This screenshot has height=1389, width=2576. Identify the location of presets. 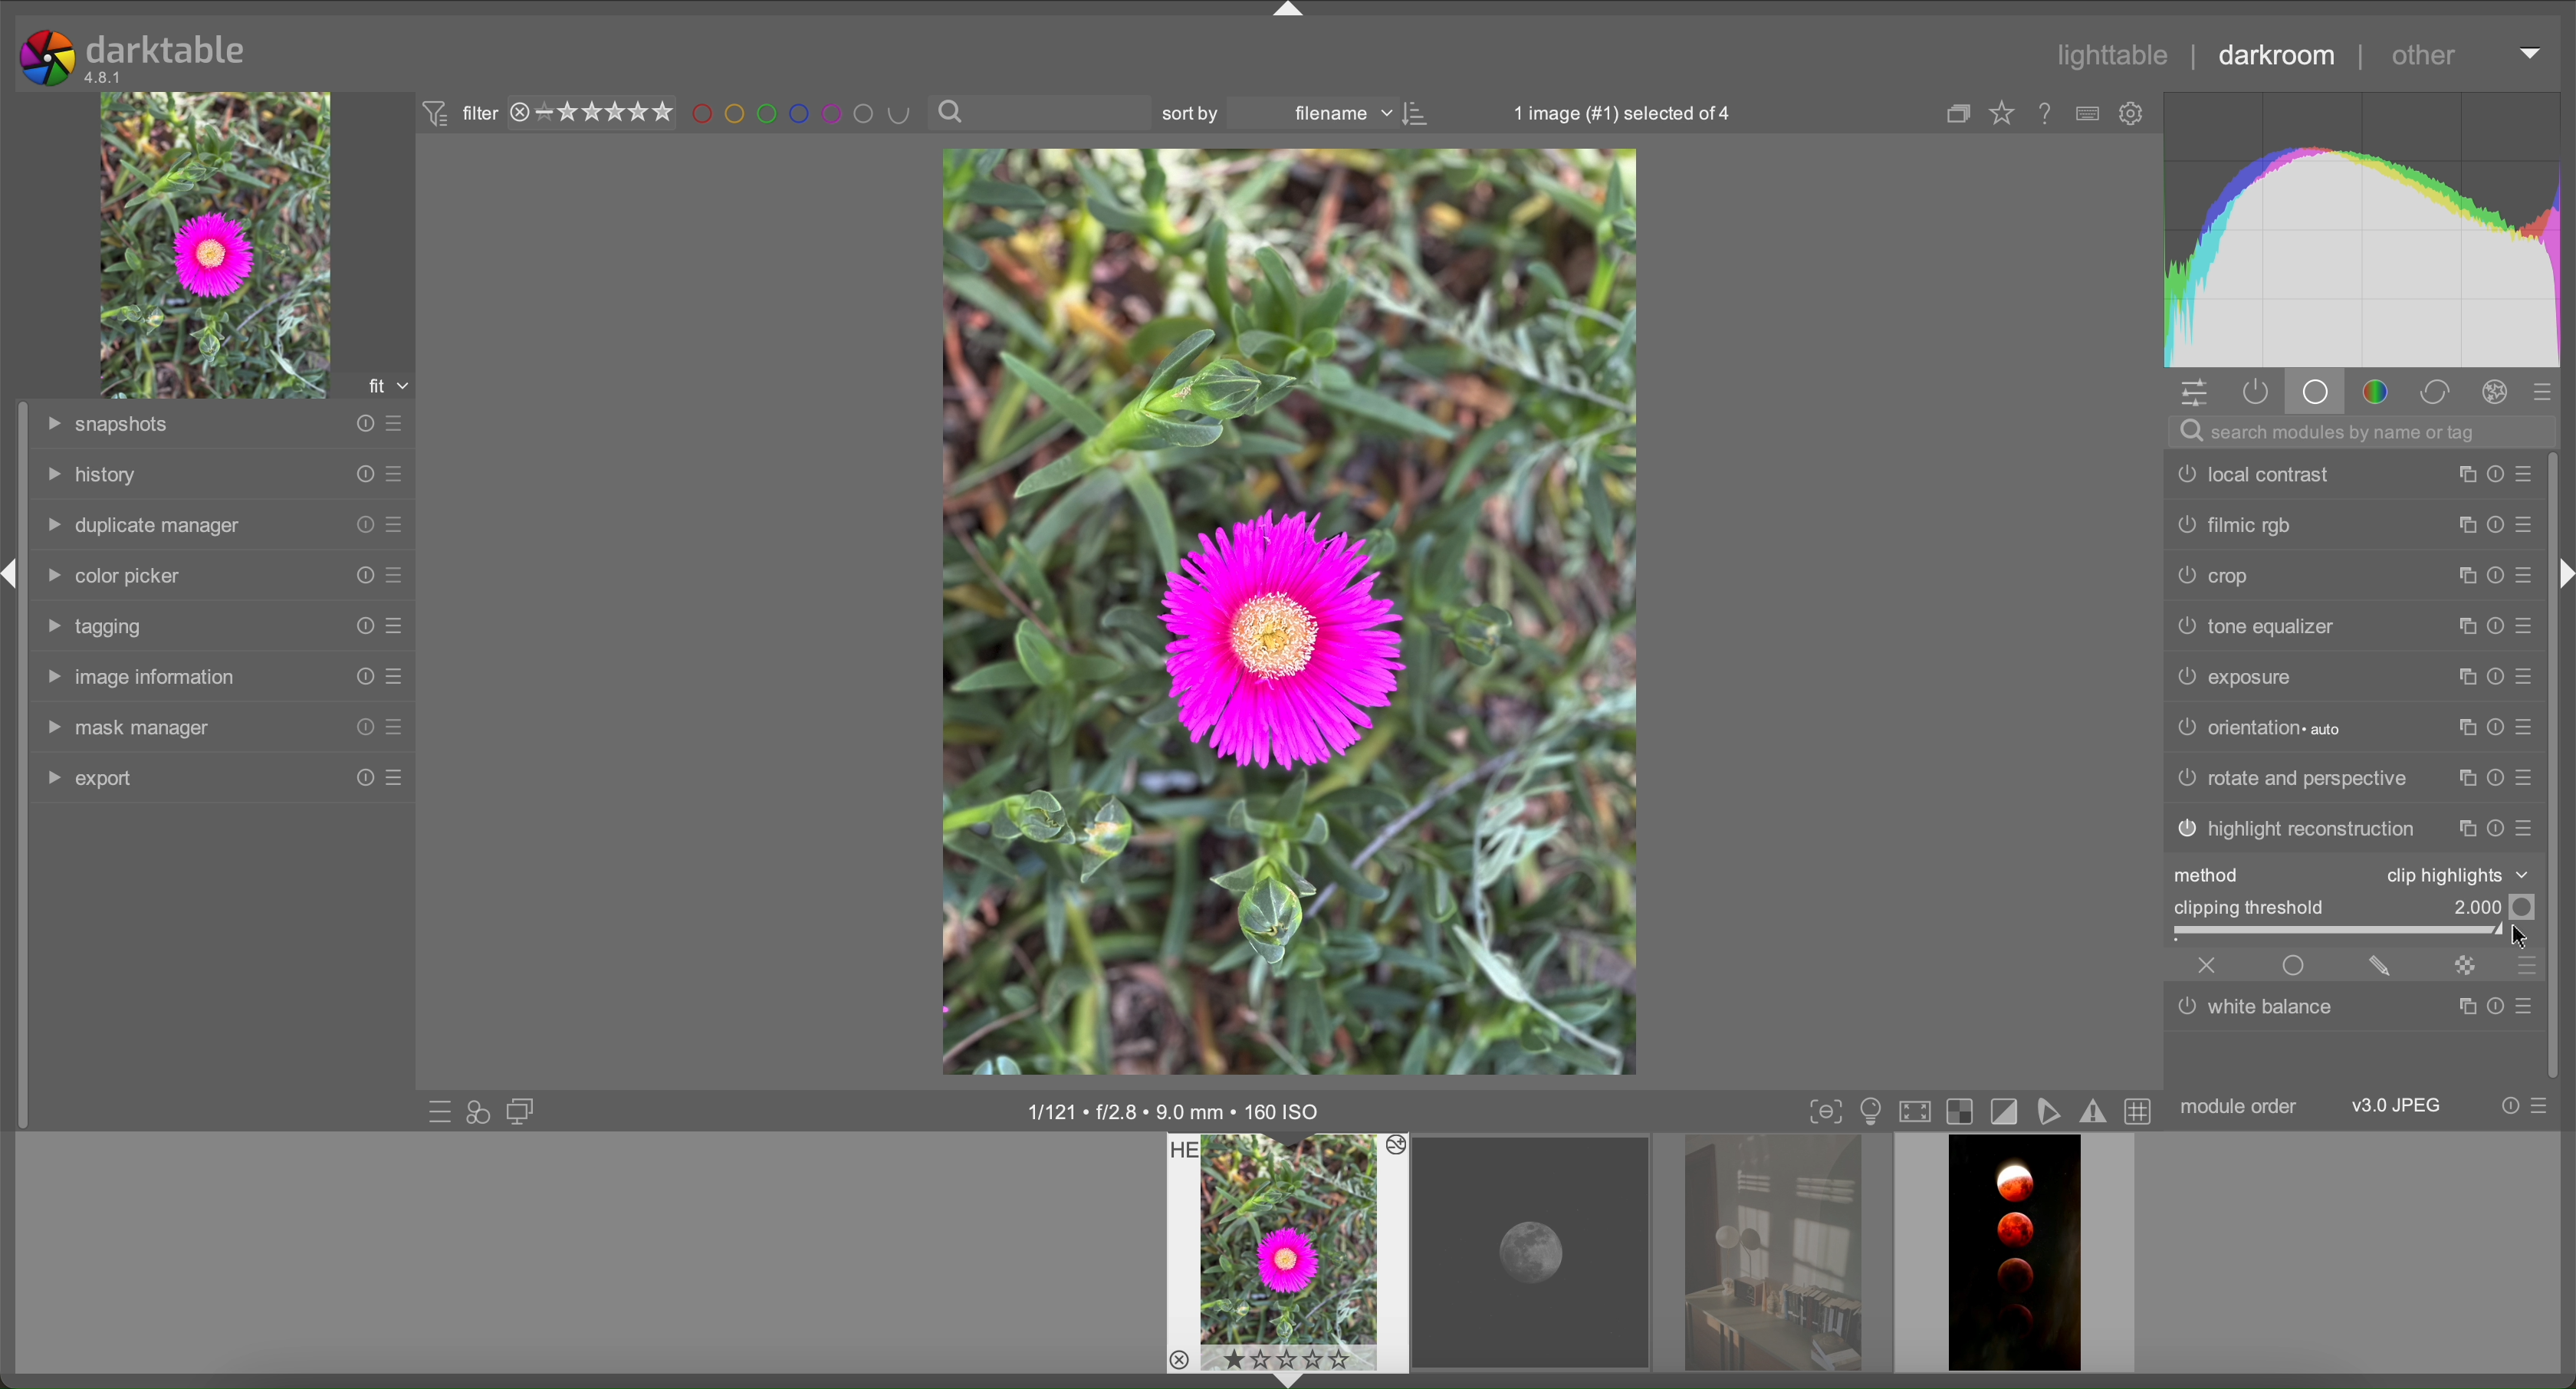
(395, 727).